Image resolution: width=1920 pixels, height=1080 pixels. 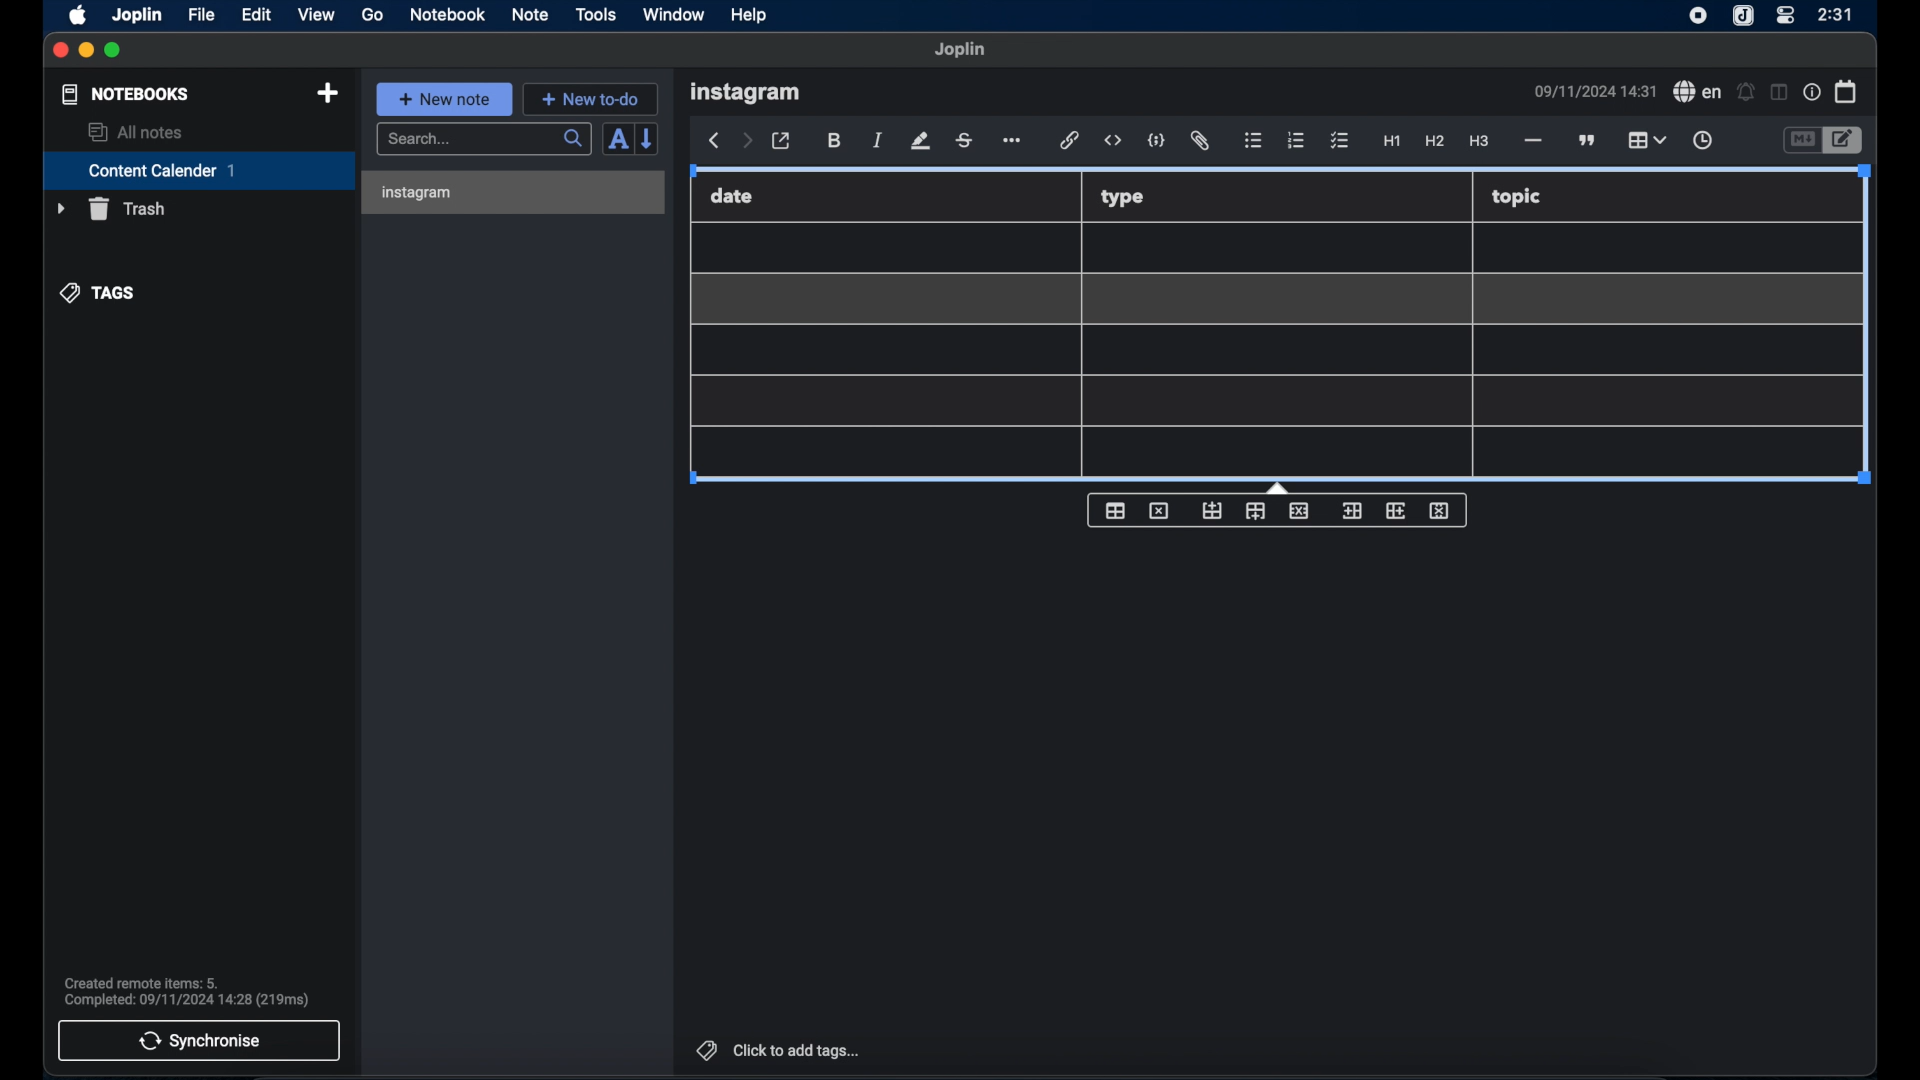 I want to click on insert column before, so click(x=1352, y=511).